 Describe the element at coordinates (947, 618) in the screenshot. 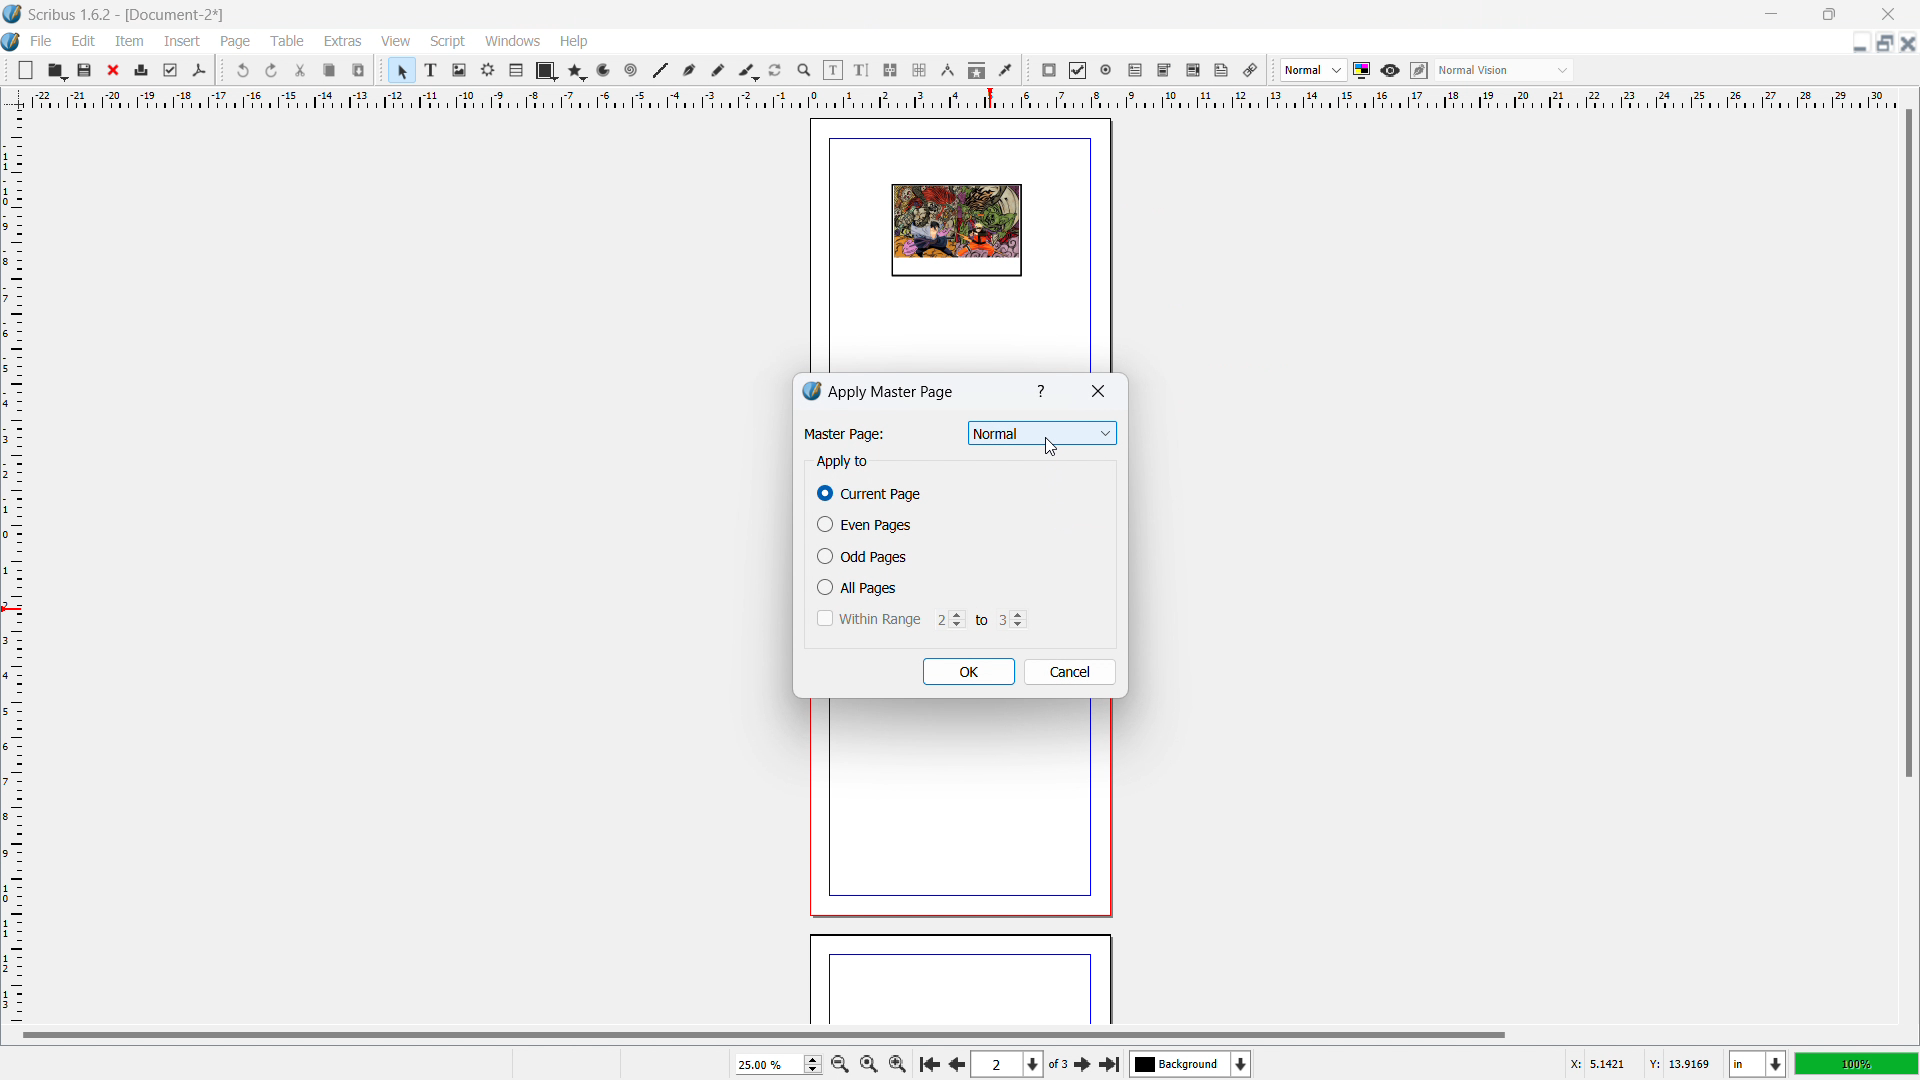

I see `range starting from page number` at that location.